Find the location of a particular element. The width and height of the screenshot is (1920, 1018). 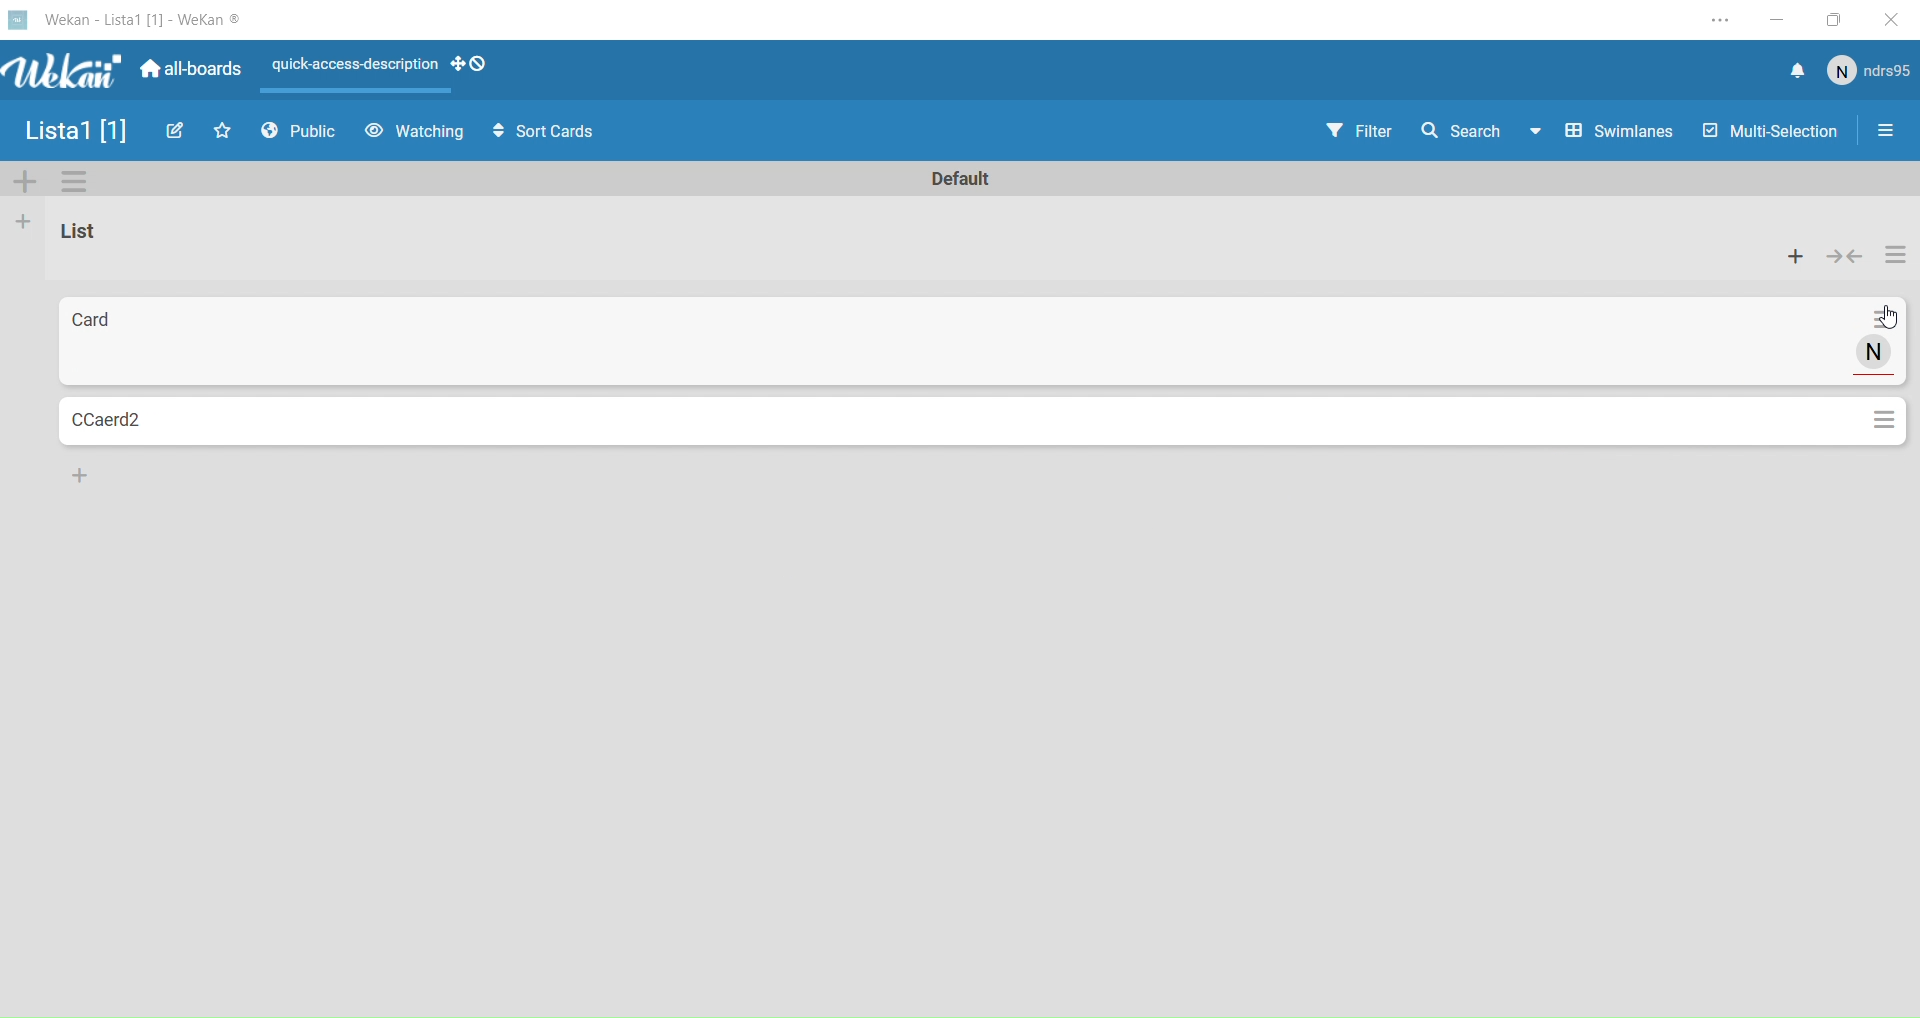

Filter is located at coordinates (1344, 132).